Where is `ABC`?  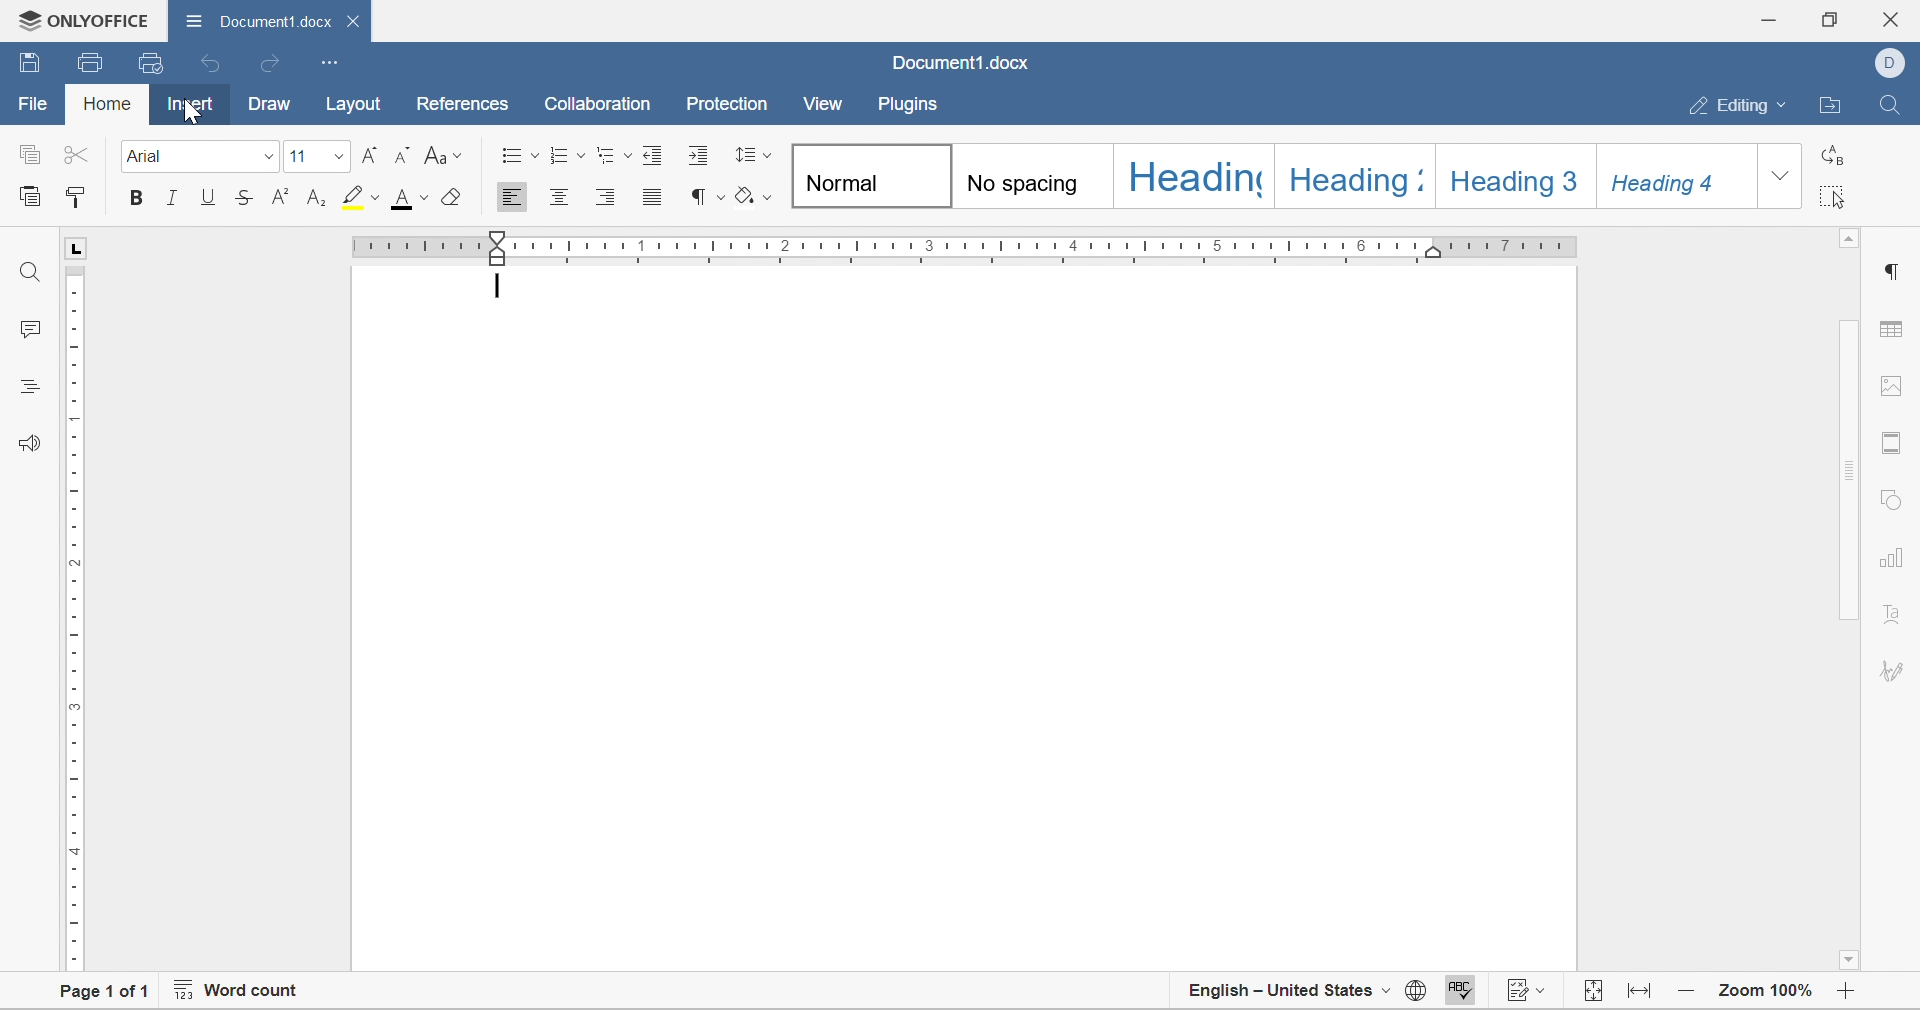
ABC is located at coordinates (1459, 994).